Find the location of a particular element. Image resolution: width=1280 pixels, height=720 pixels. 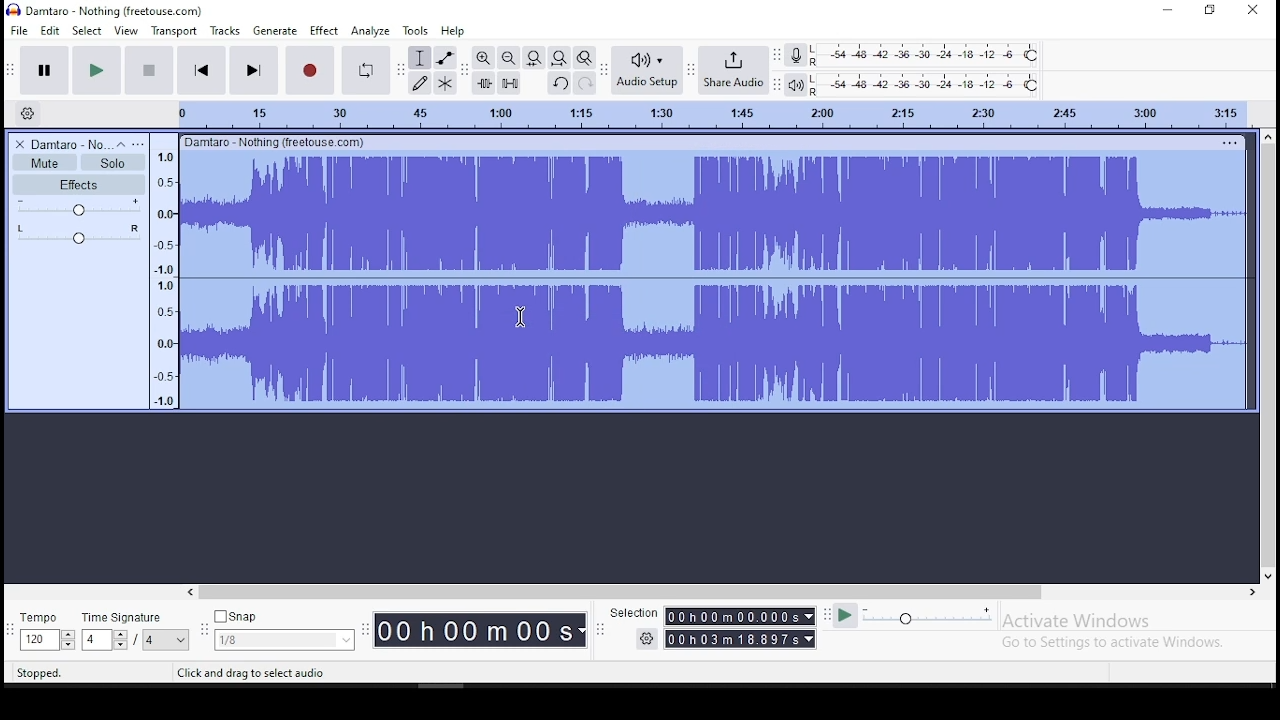

tools is located at coordinates (413, 30).